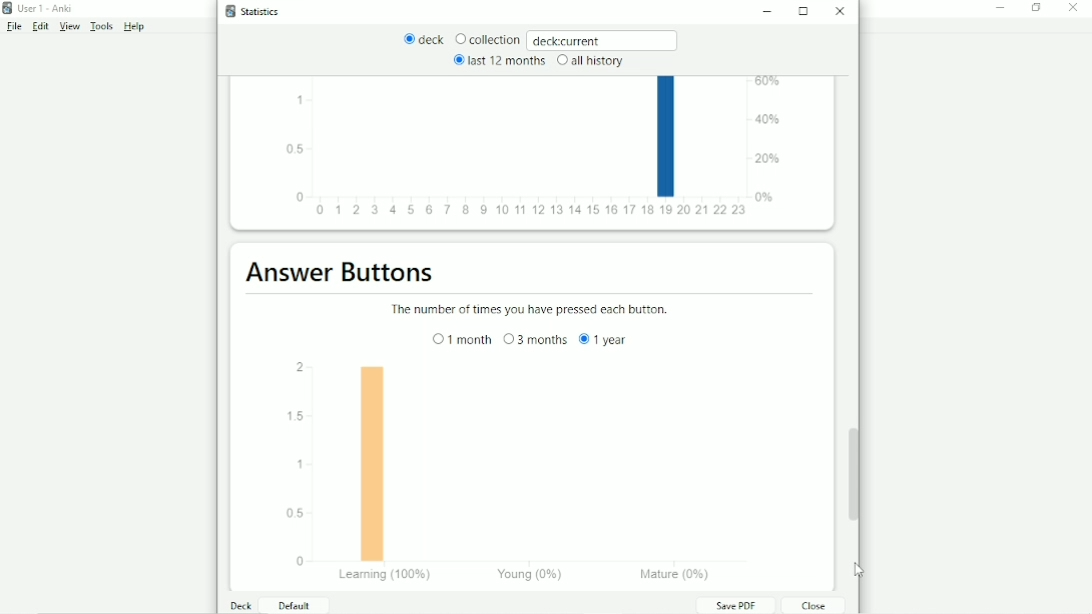  Describe the element at coordinates (735, 605) in the screenshot. I see `Save PDF` at that location.